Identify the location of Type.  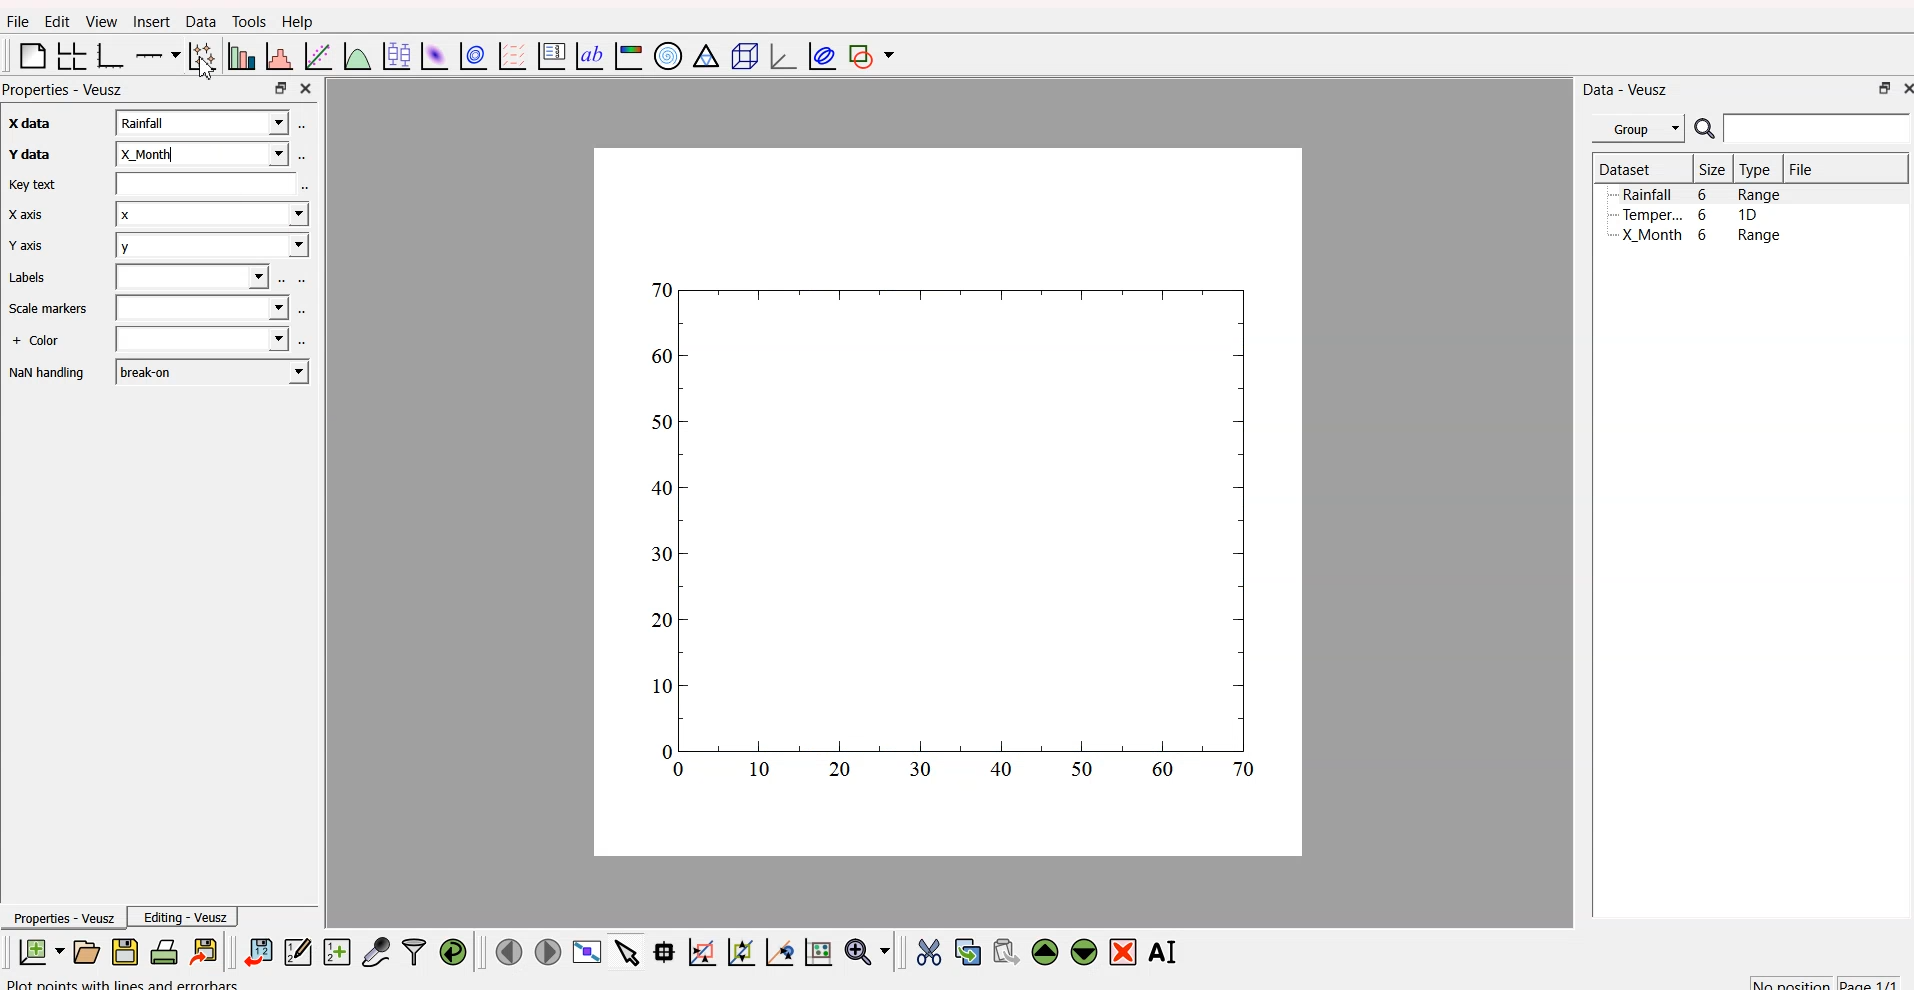
(1756, 170).